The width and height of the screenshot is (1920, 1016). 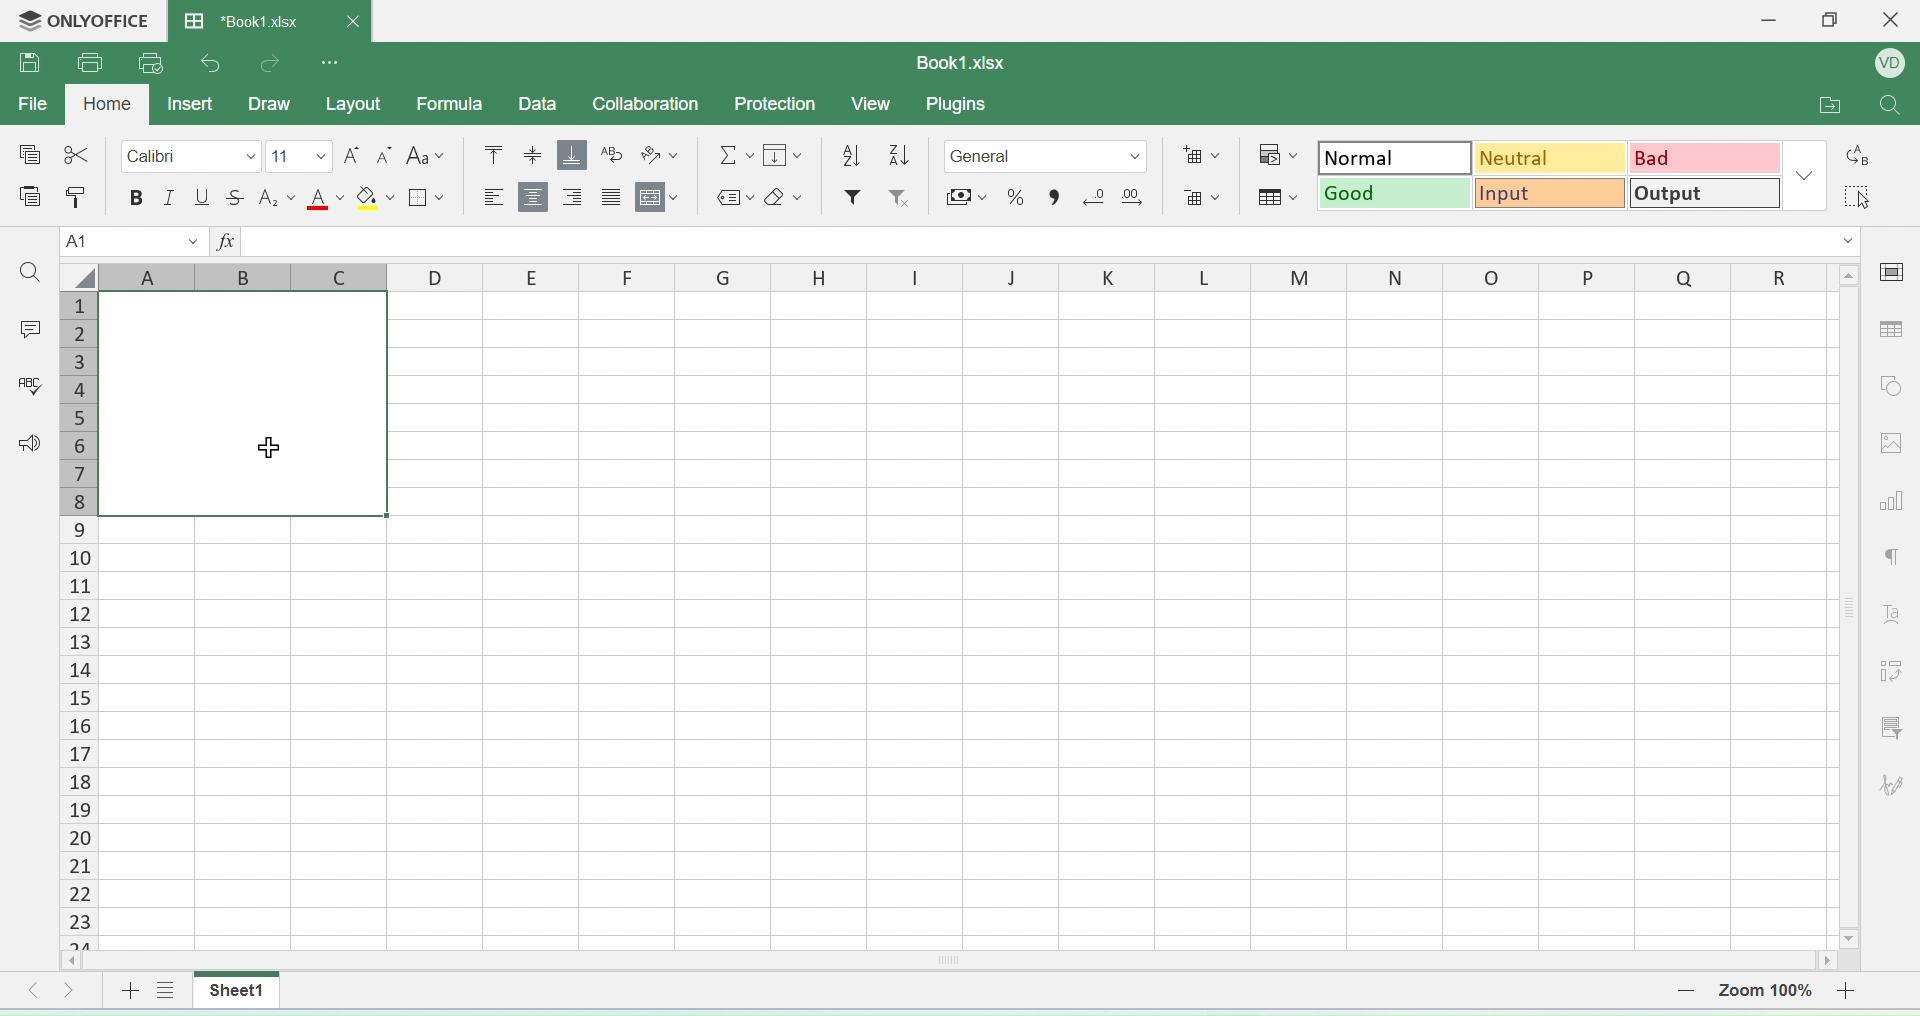 I want to click on remove cells, so click(x=1203, y=193).